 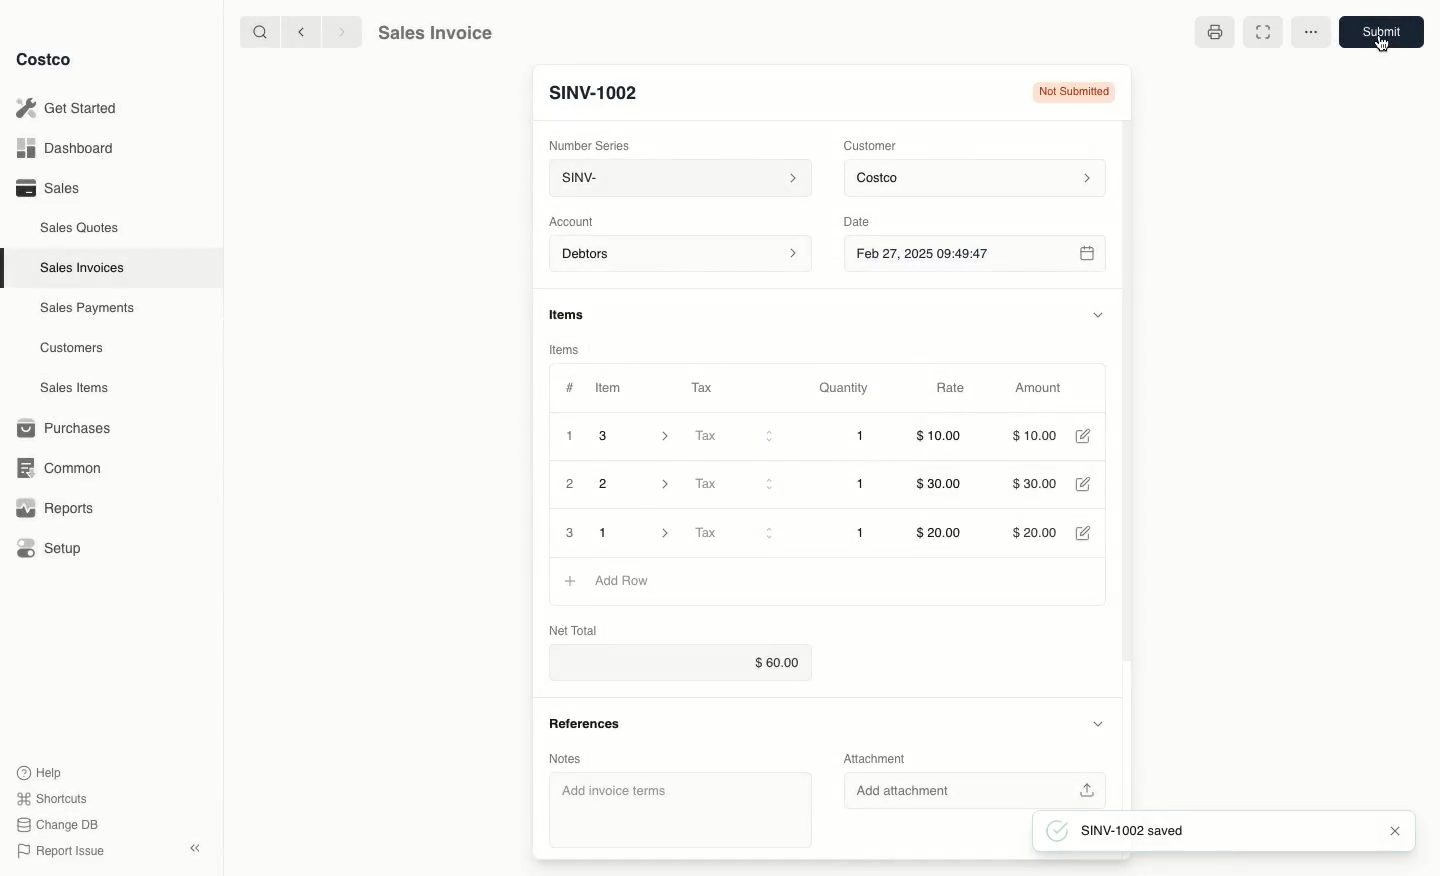 I want to click on Submit, so click(x=1381, y=31).